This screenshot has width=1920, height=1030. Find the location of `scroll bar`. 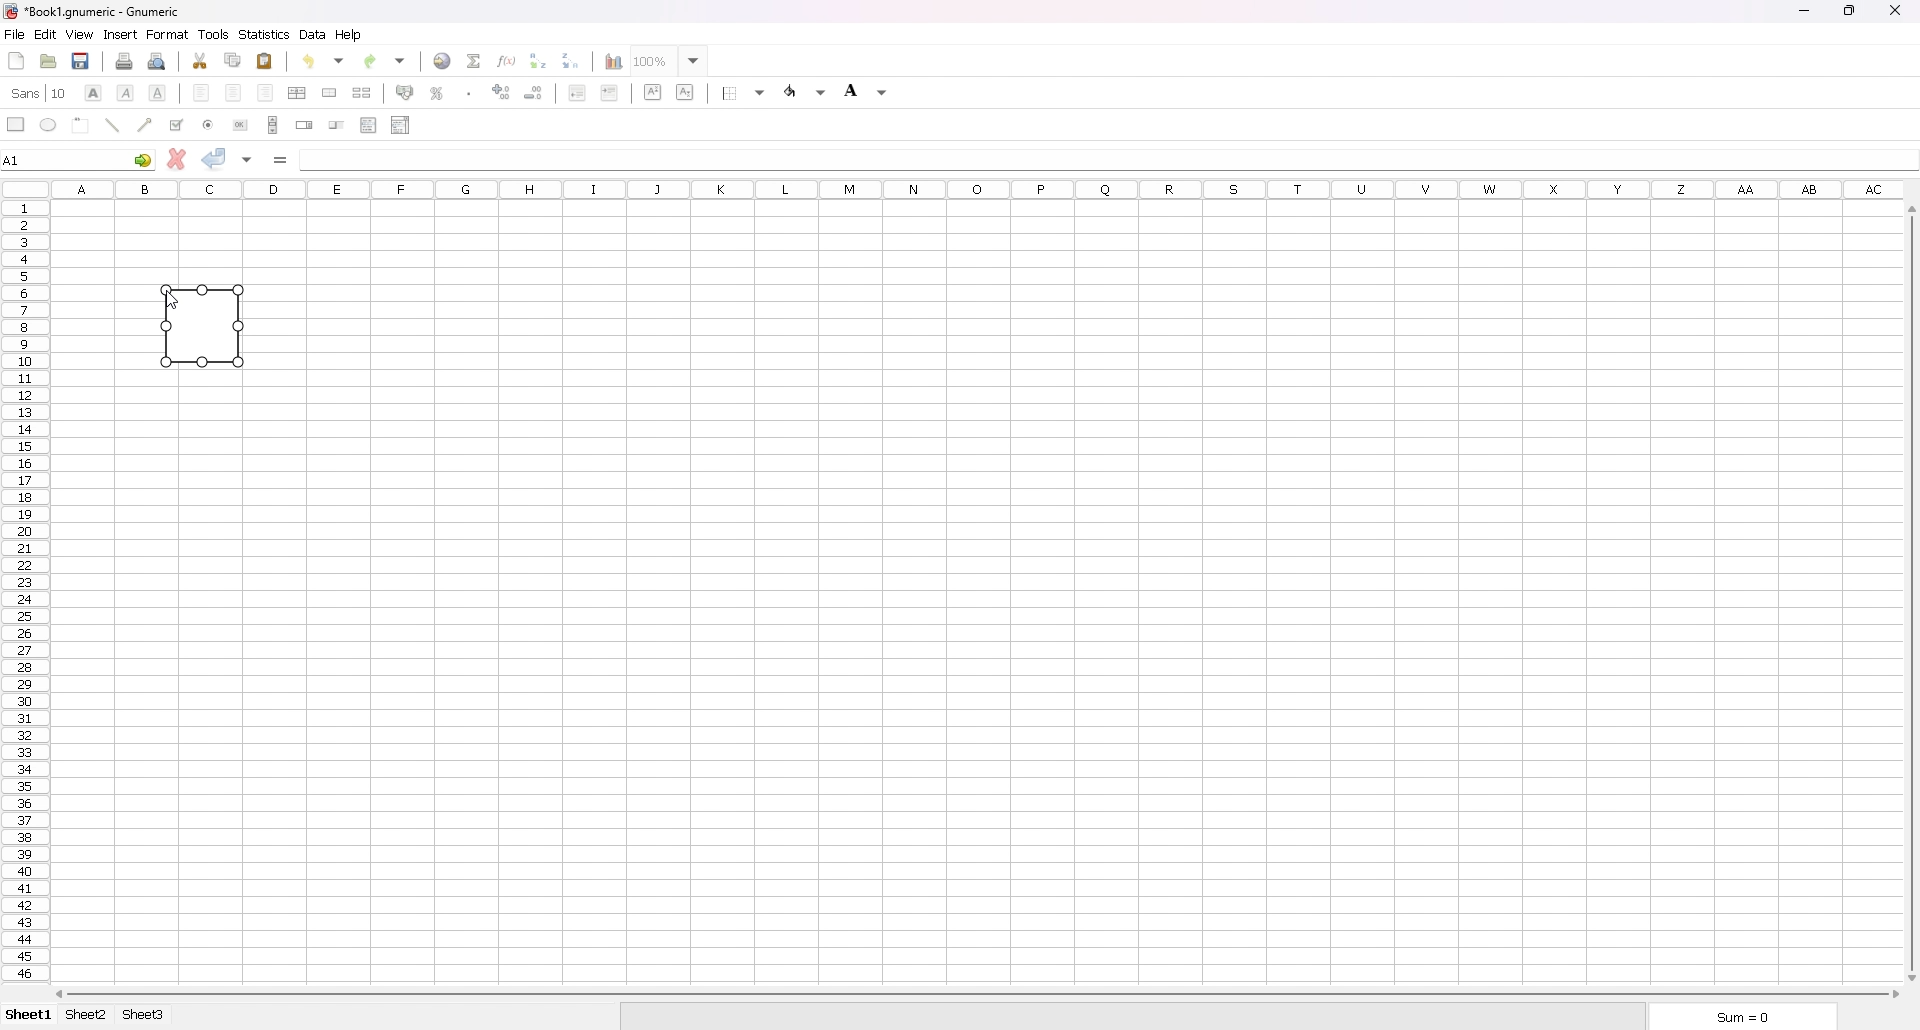

scroll bar is located at coordinates (274, 123).